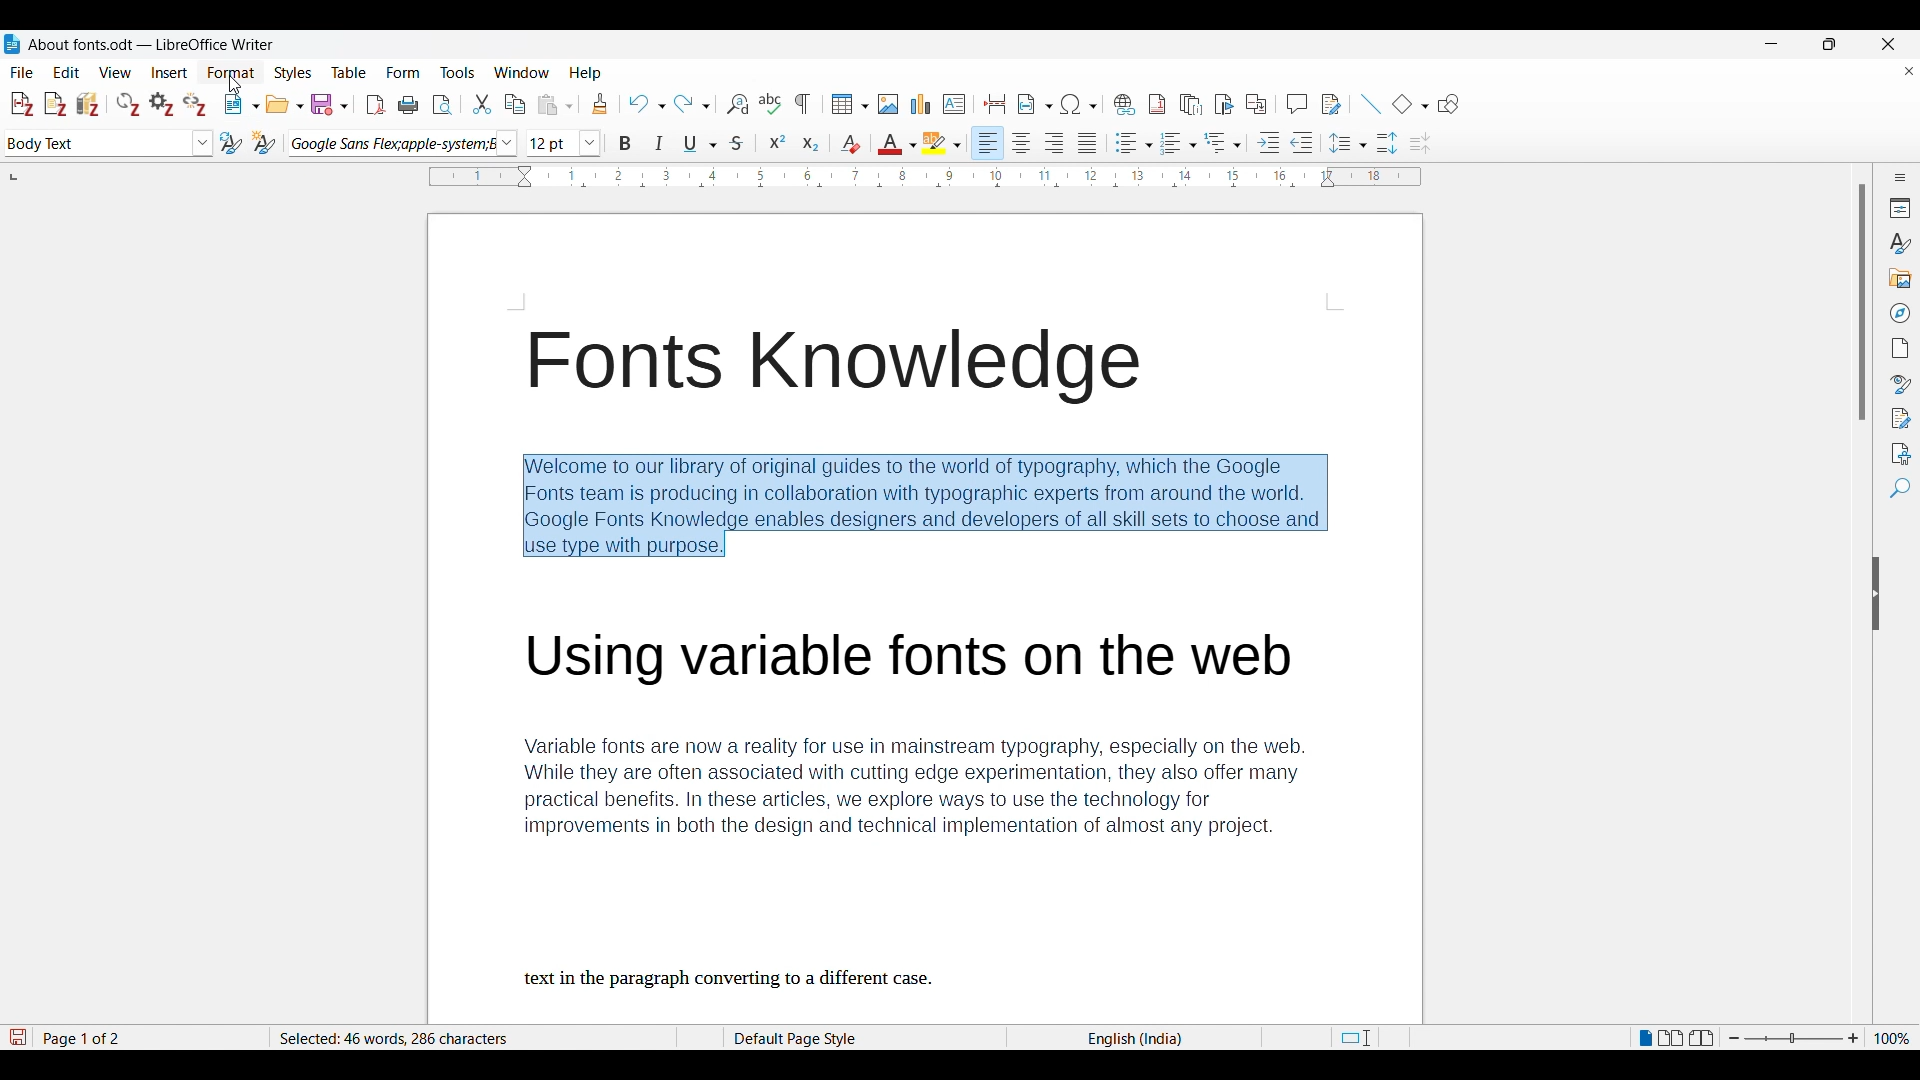 The height and width of the screenshot is (1080, 1920). Describe the element at coordinates (1138, 1038) in the screenshot. I see `Current language` at that location.